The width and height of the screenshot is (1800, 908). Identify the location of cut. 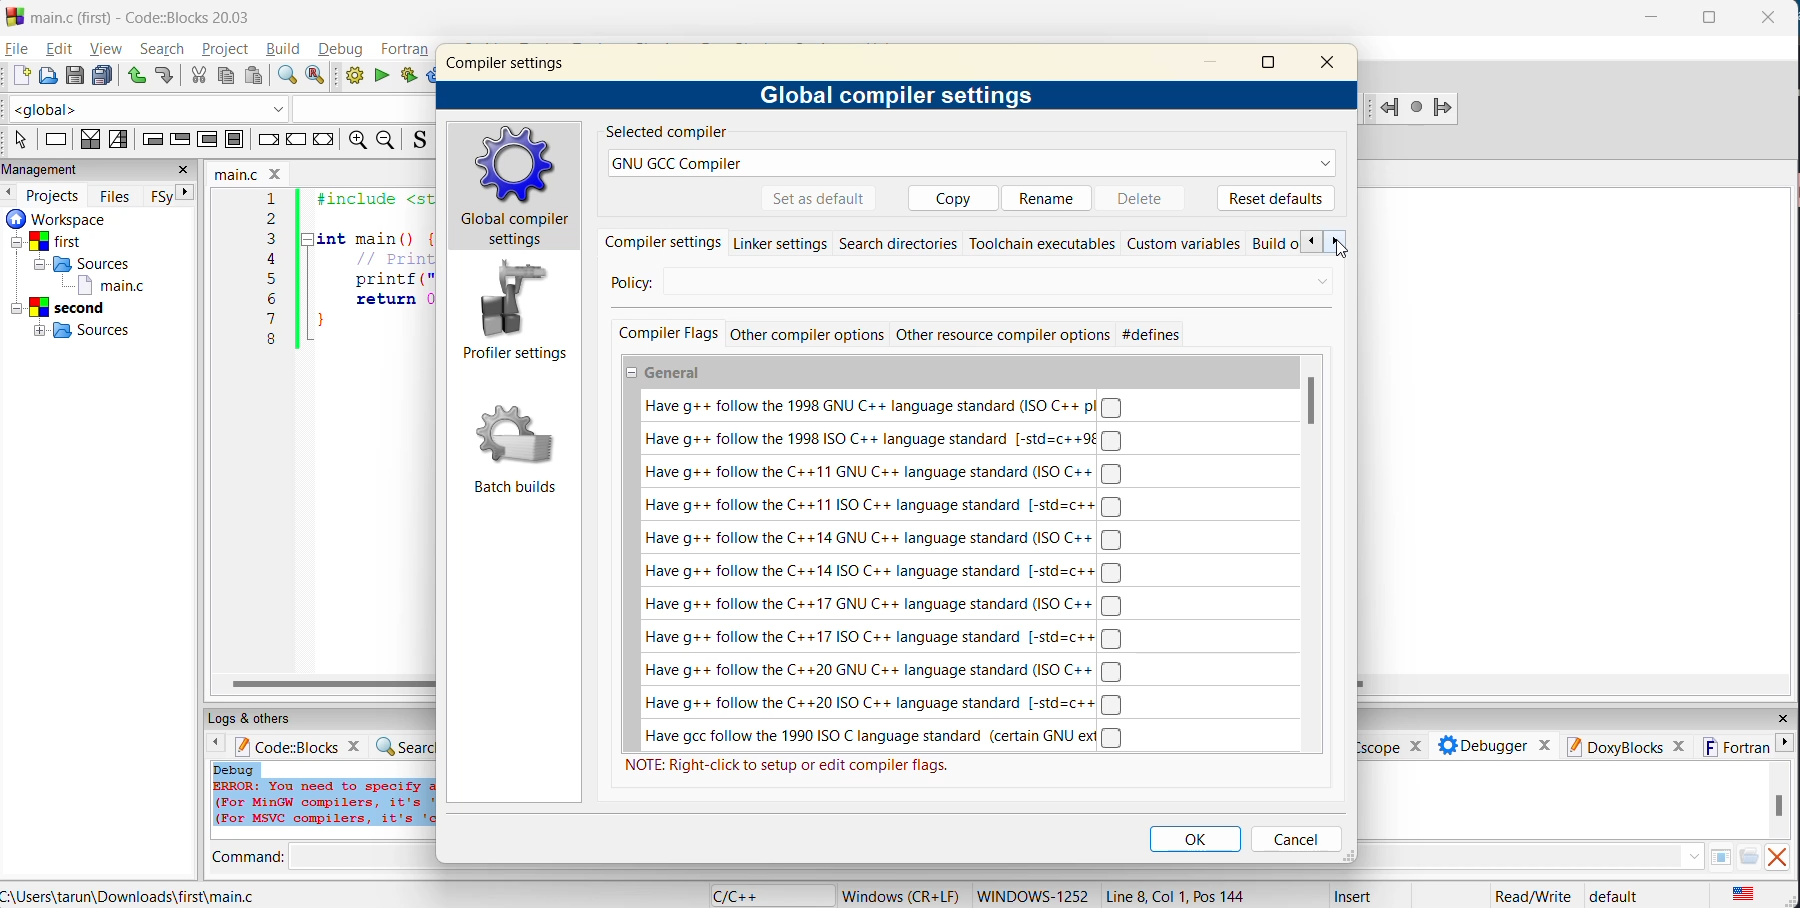
(194, 77).